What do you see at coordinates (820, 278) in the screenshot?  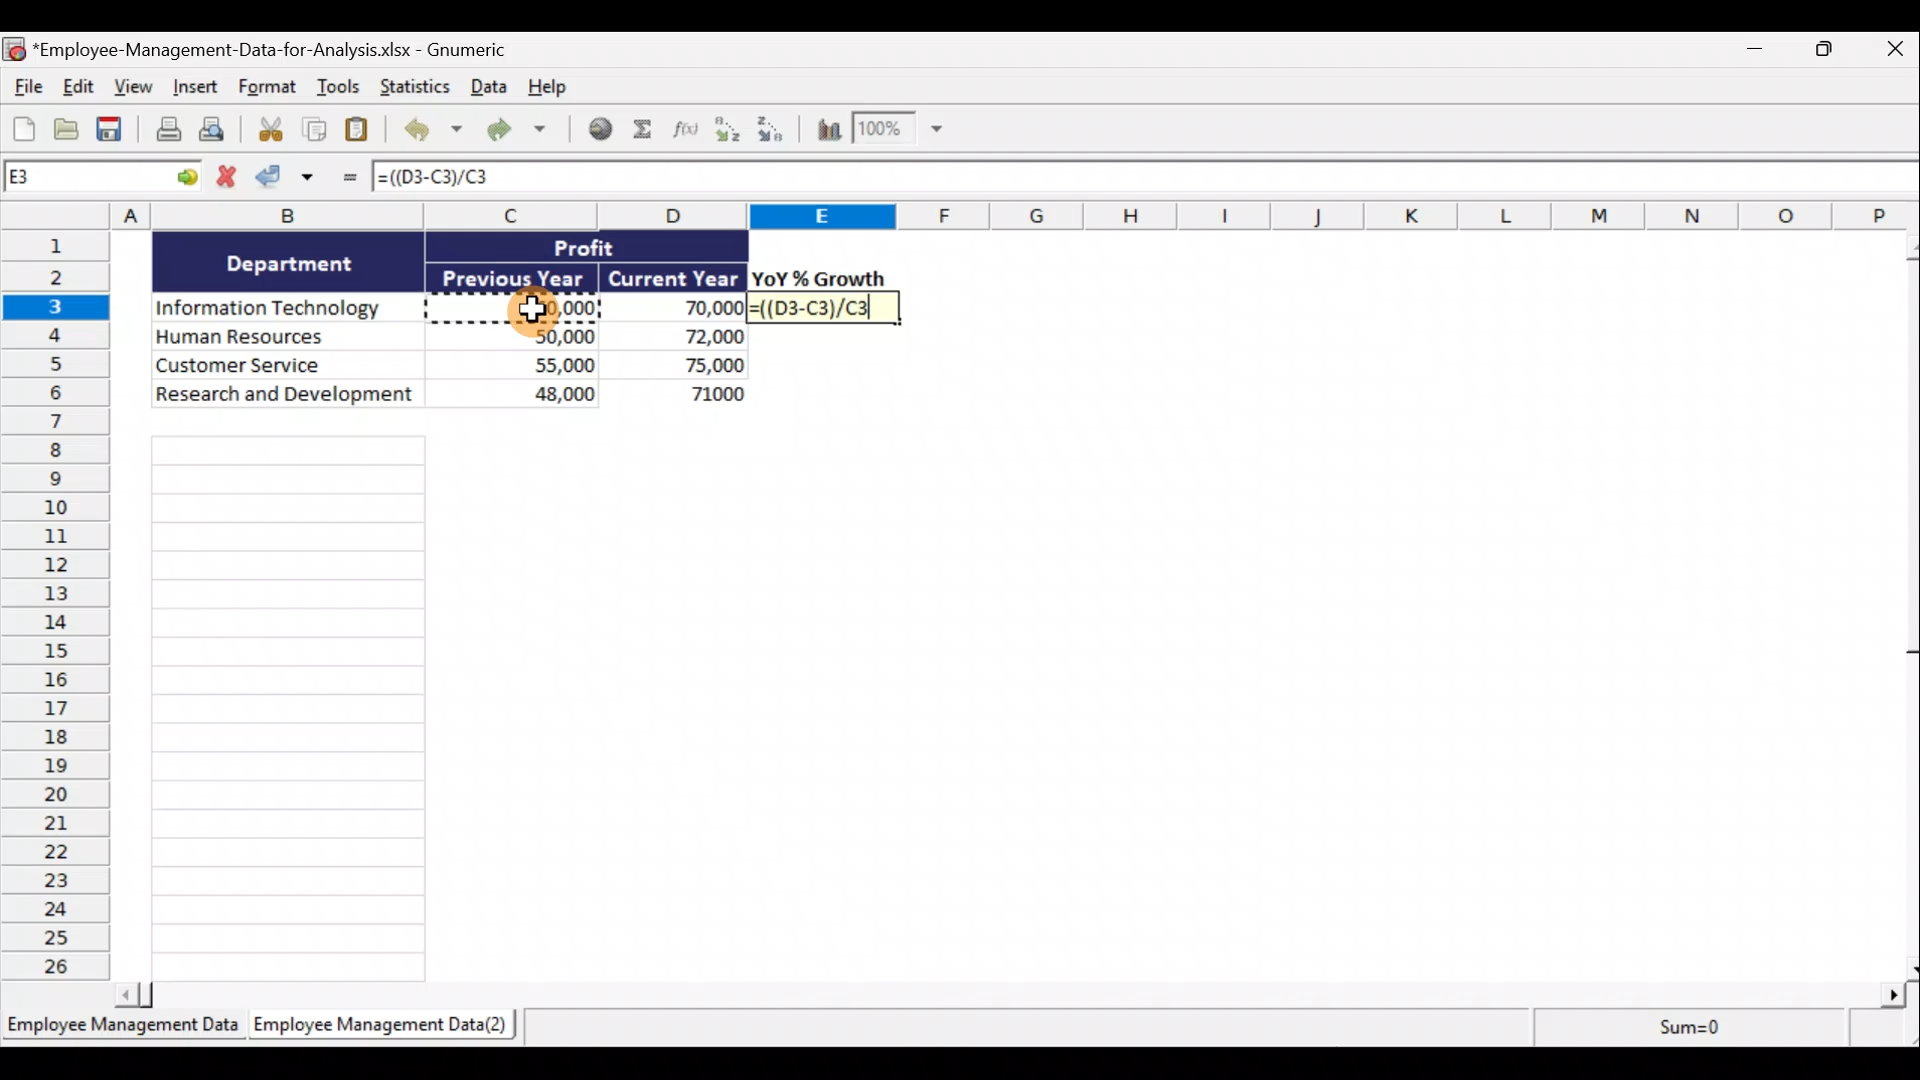 I see `YoY% Growth` at bounding box center [820, 278].